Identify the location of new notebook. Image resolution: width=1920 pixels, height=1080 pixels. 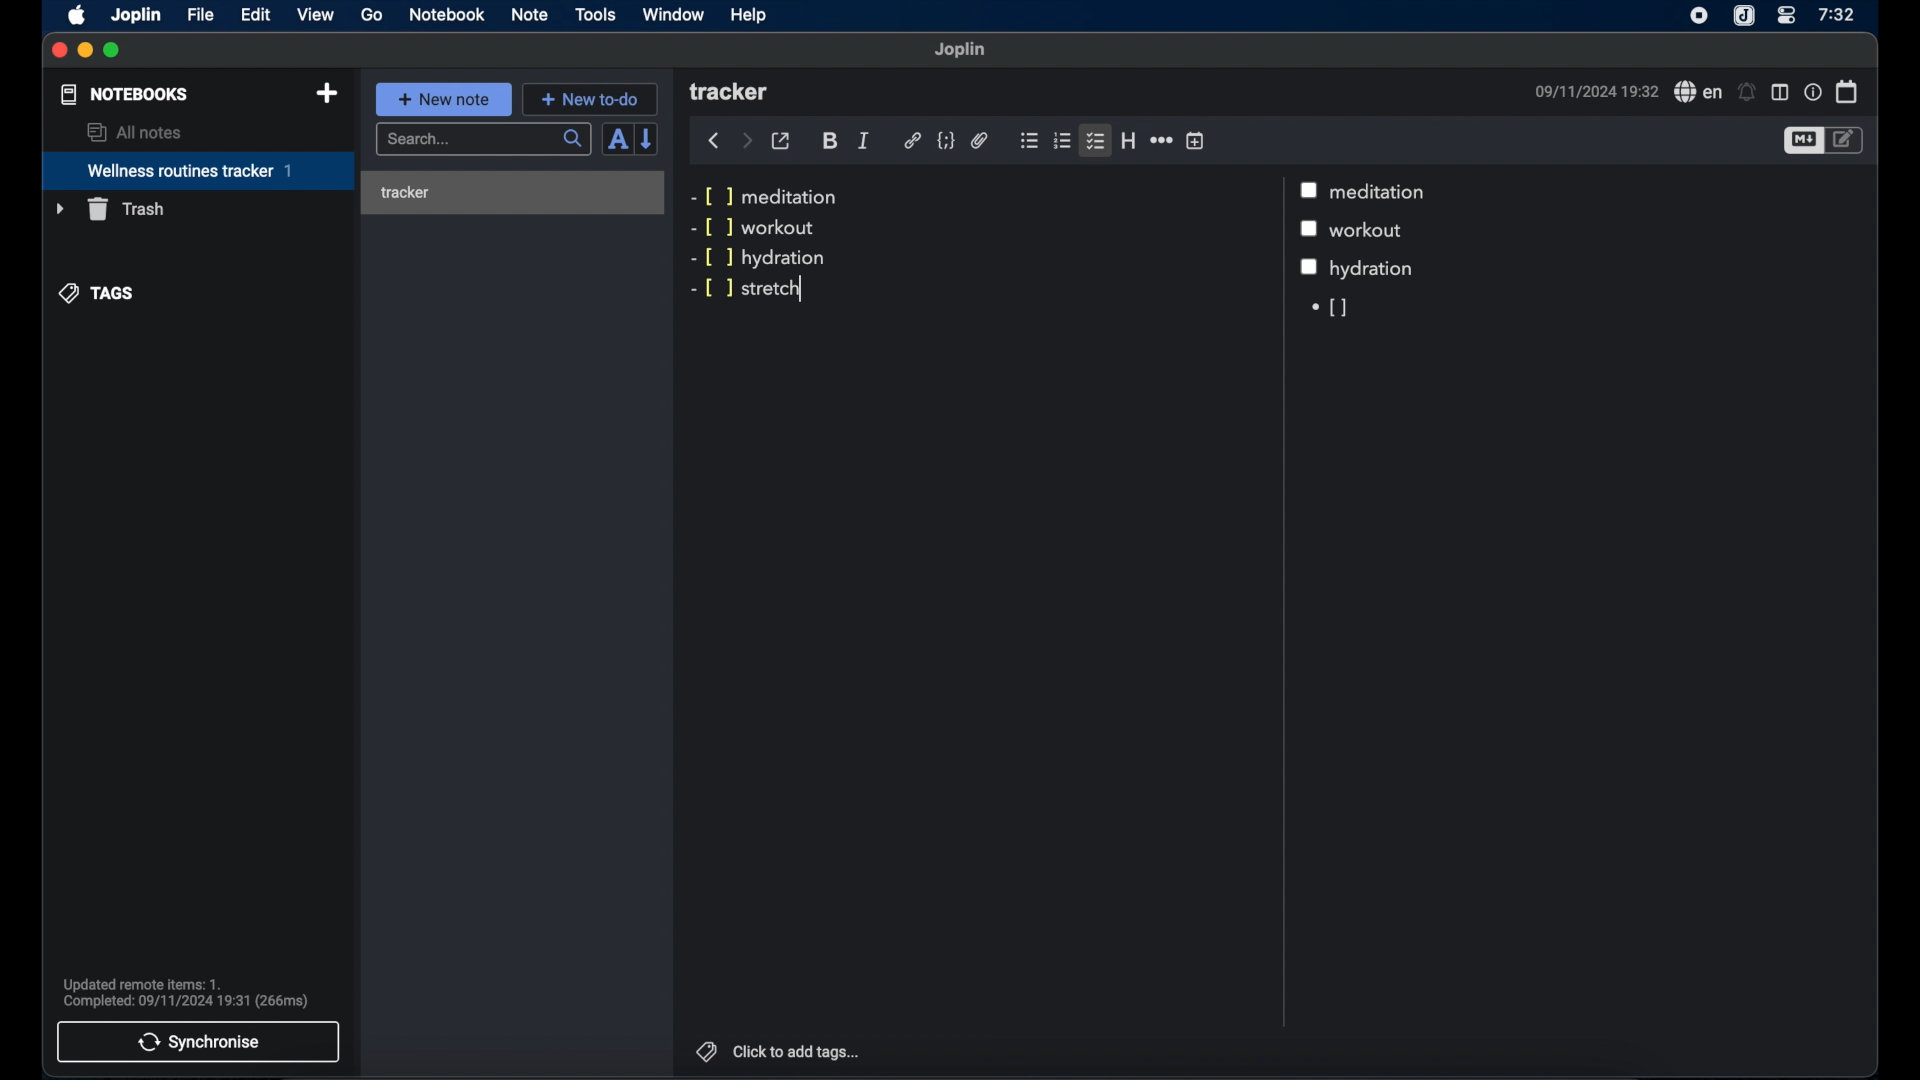
(329, 94).